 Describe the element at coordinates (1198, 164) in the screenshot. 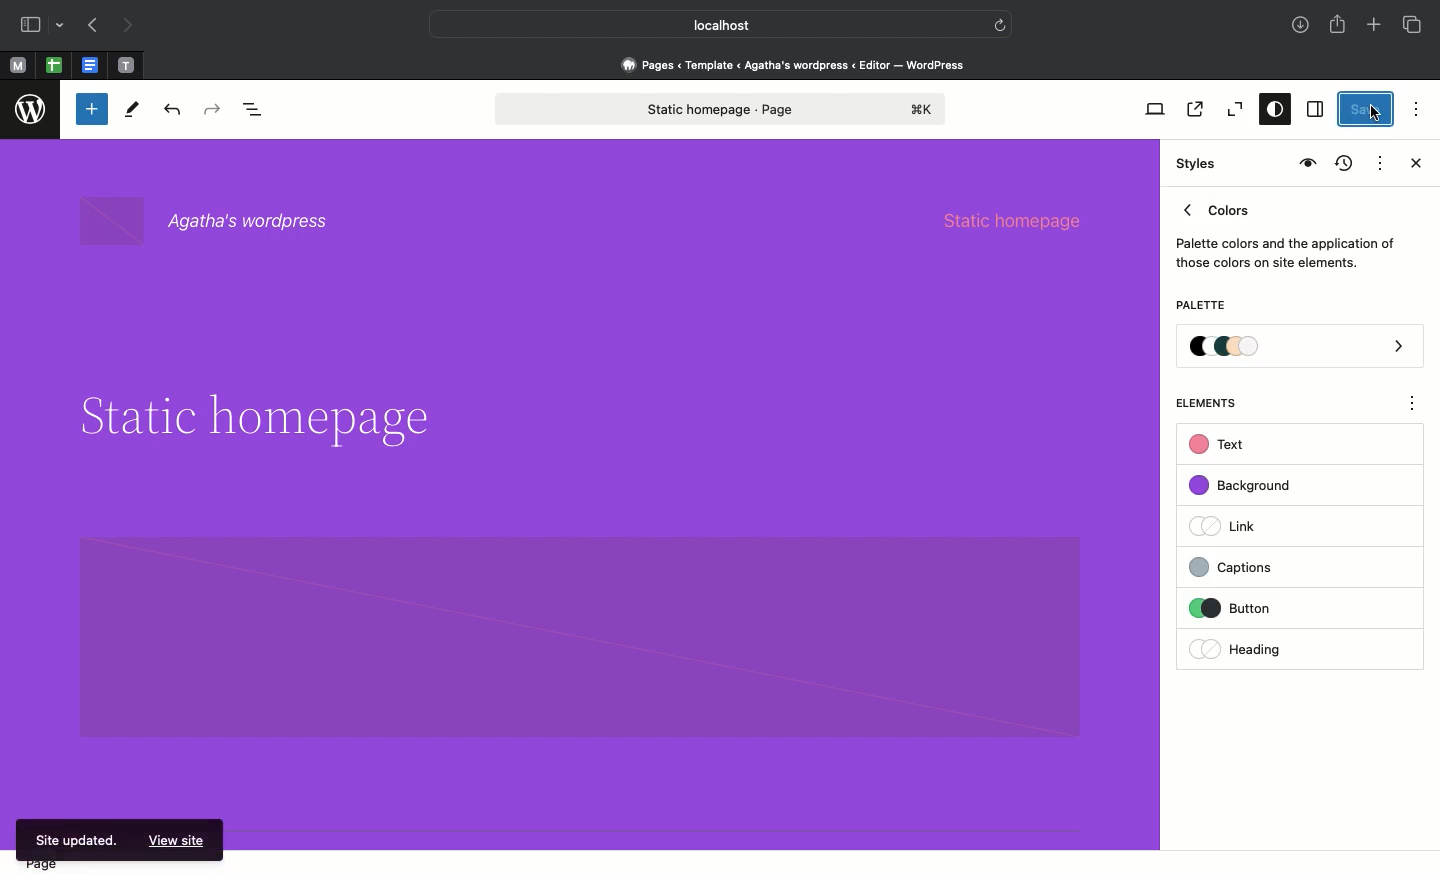

I see `Styles` at that location.